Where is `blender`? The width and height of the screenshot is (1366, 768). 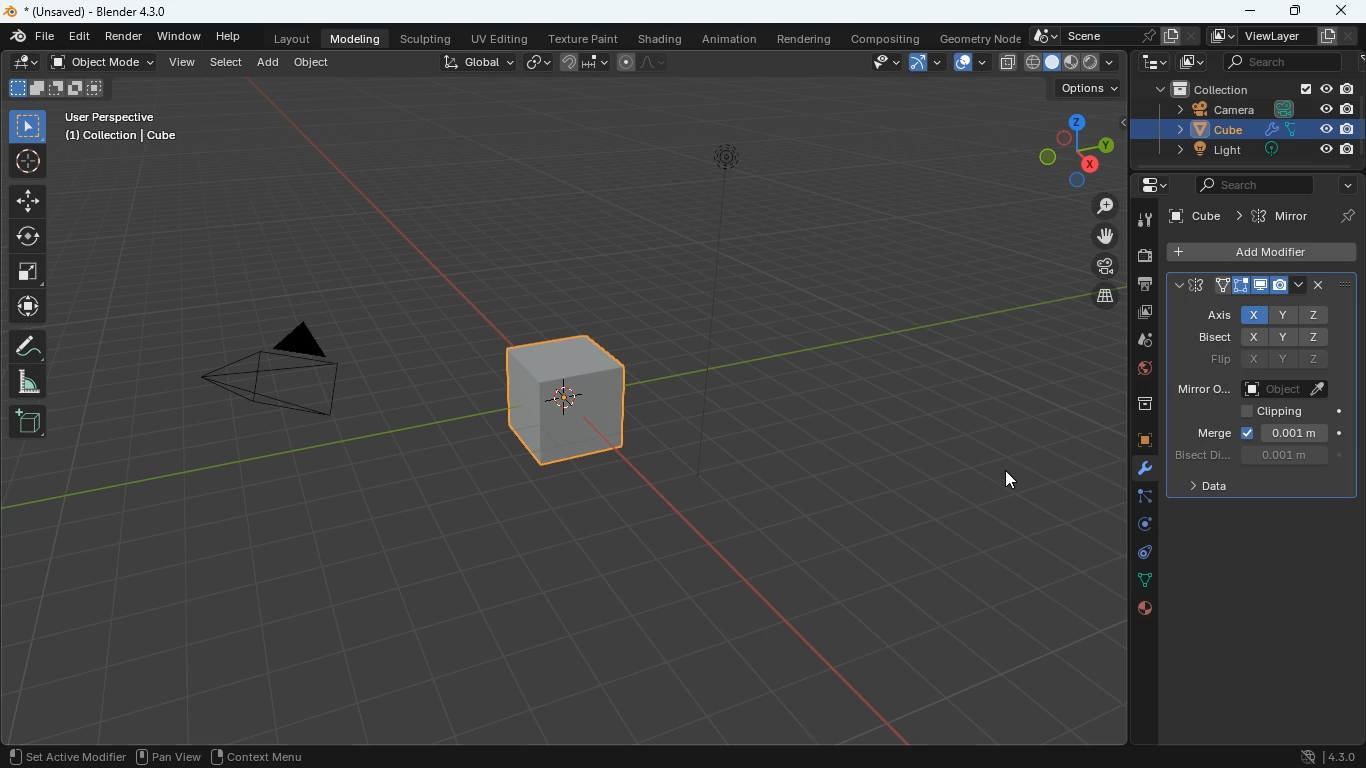 blender is located at coordinates (90, 12).